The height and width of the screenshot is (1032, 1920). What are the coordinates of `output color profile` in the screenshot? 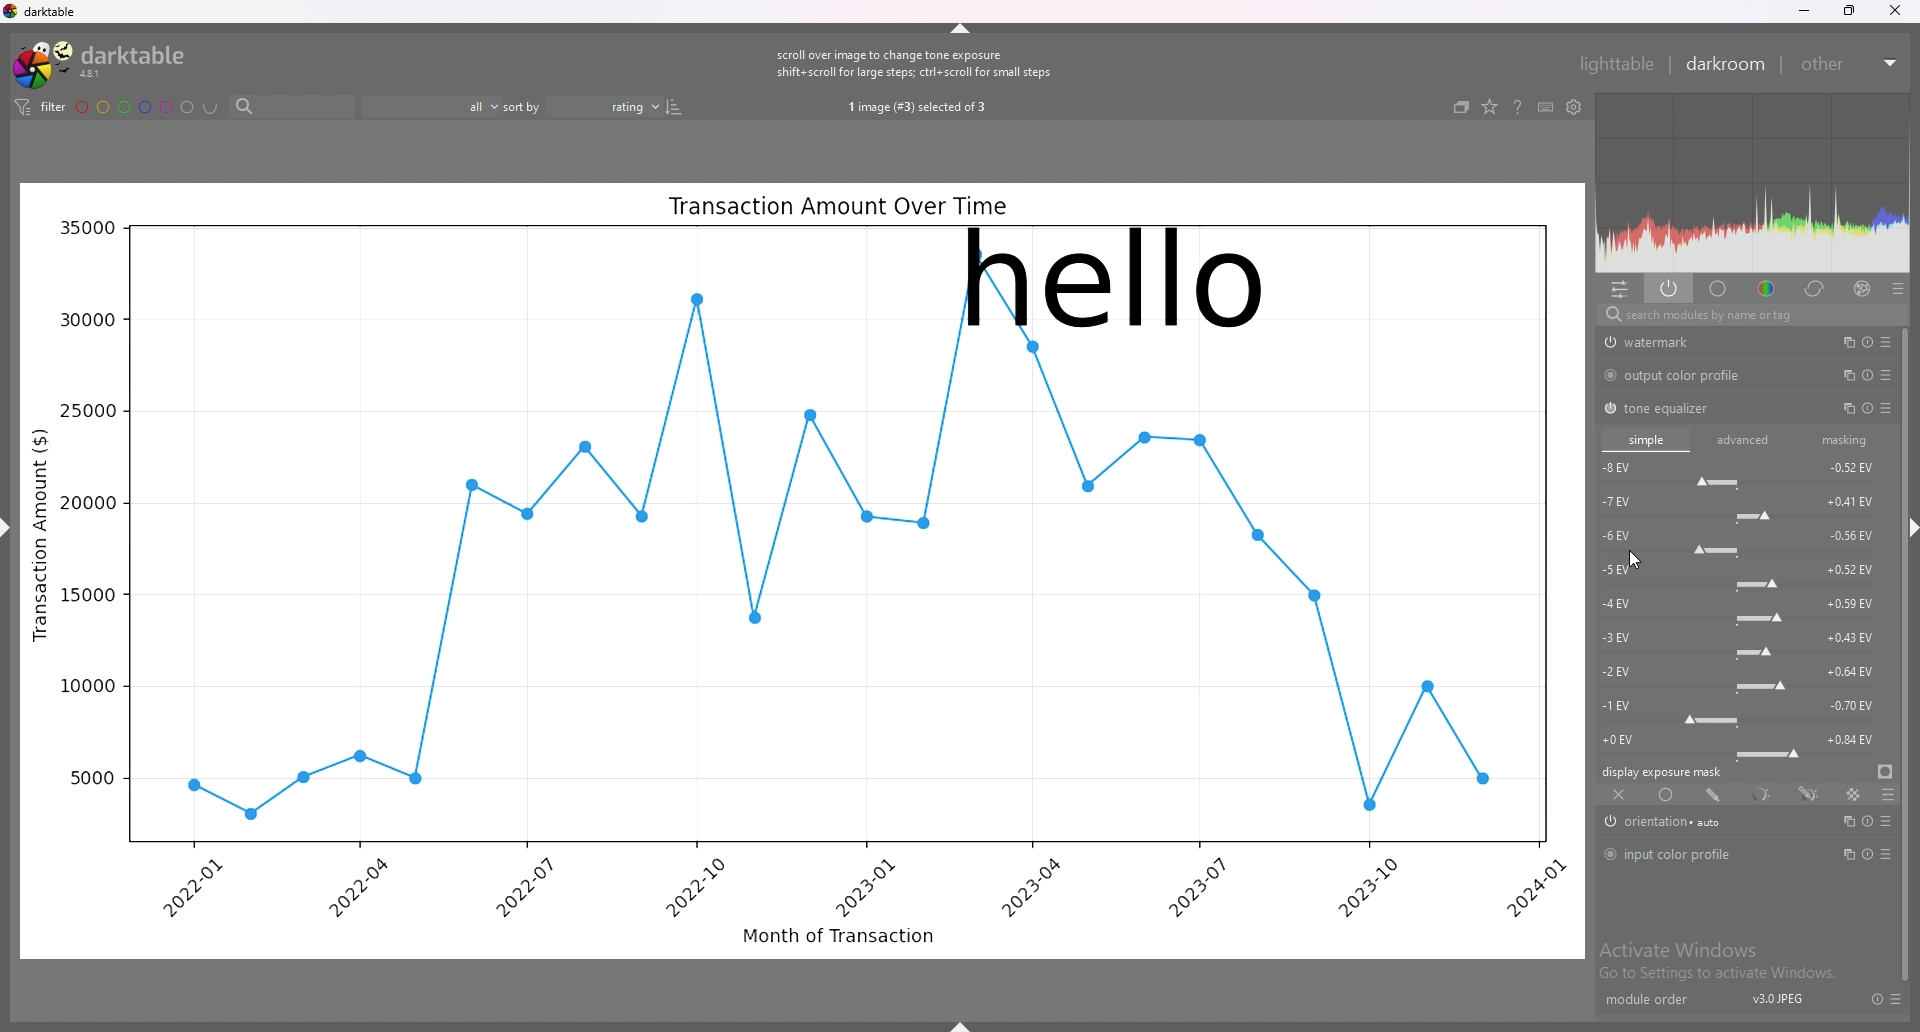 It's located at (1689, 377).